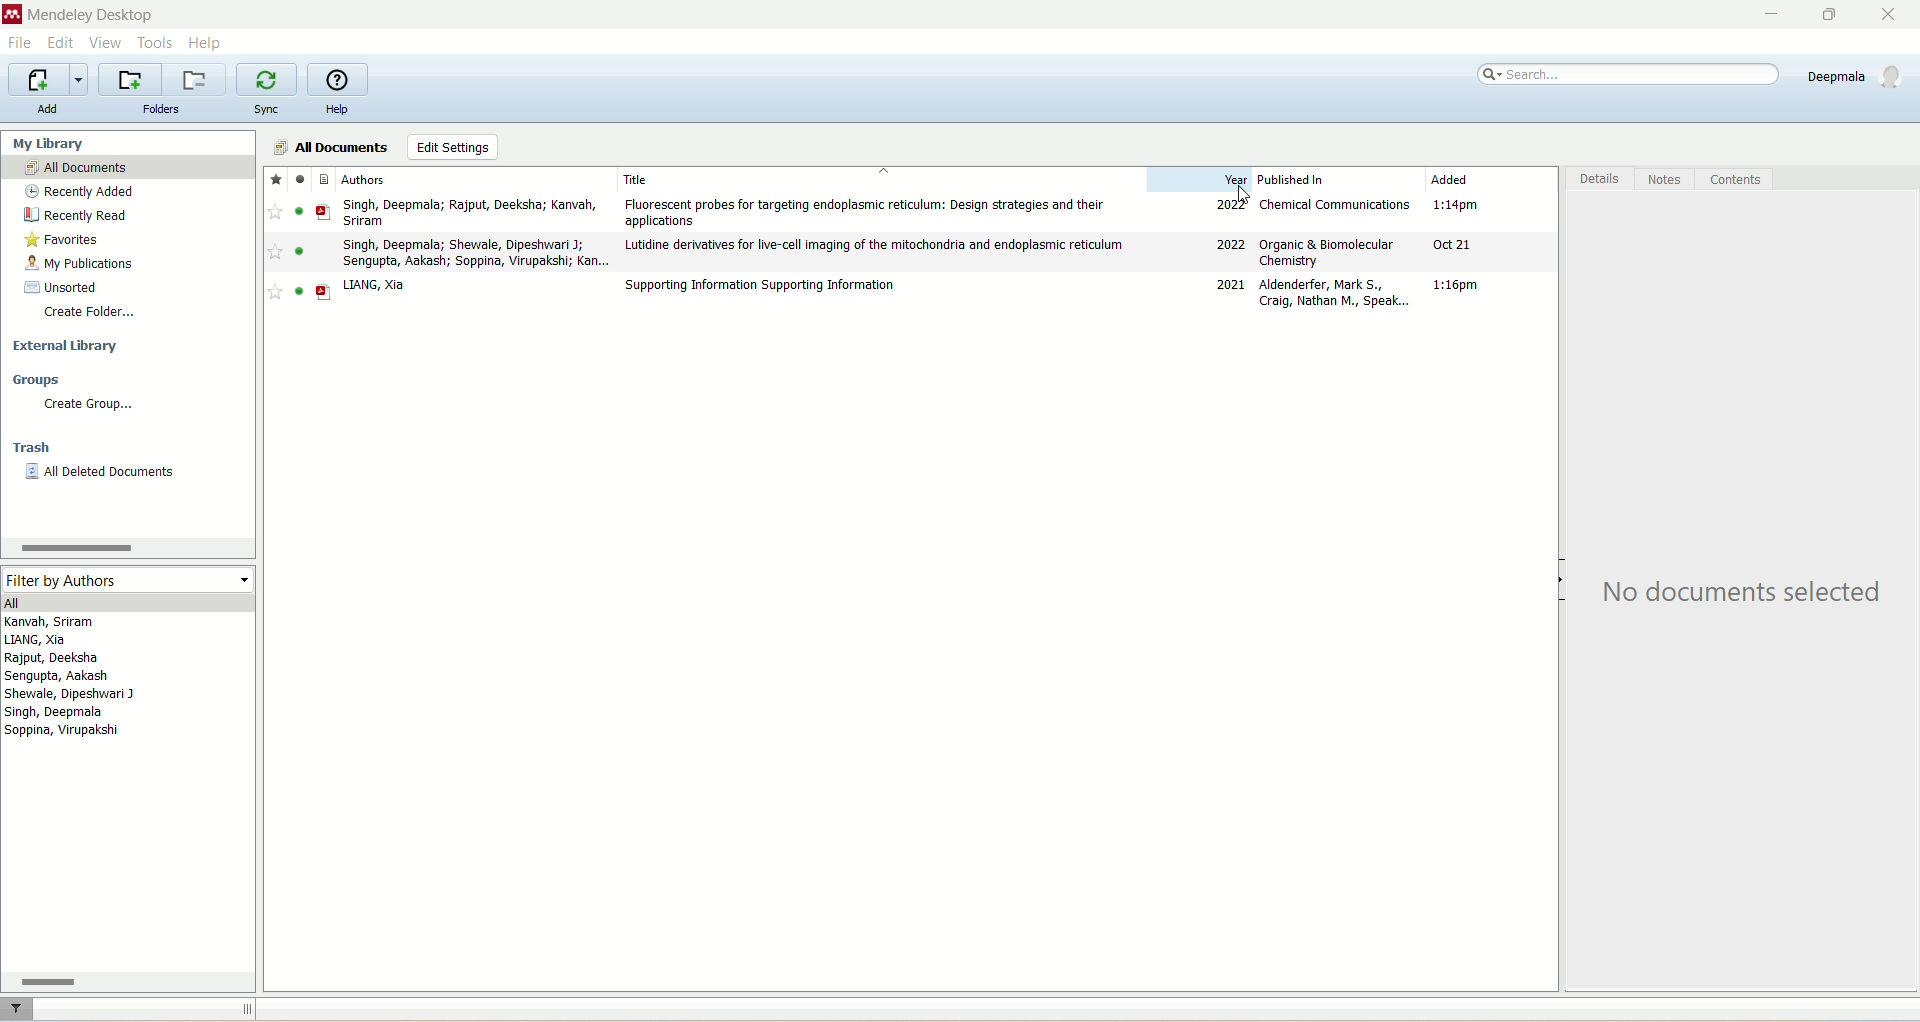 The width and height of the screenshot is (1920, 1022). Describe the element at coordinates (272, 212) in the screenshot. I see `favourite` at that location.